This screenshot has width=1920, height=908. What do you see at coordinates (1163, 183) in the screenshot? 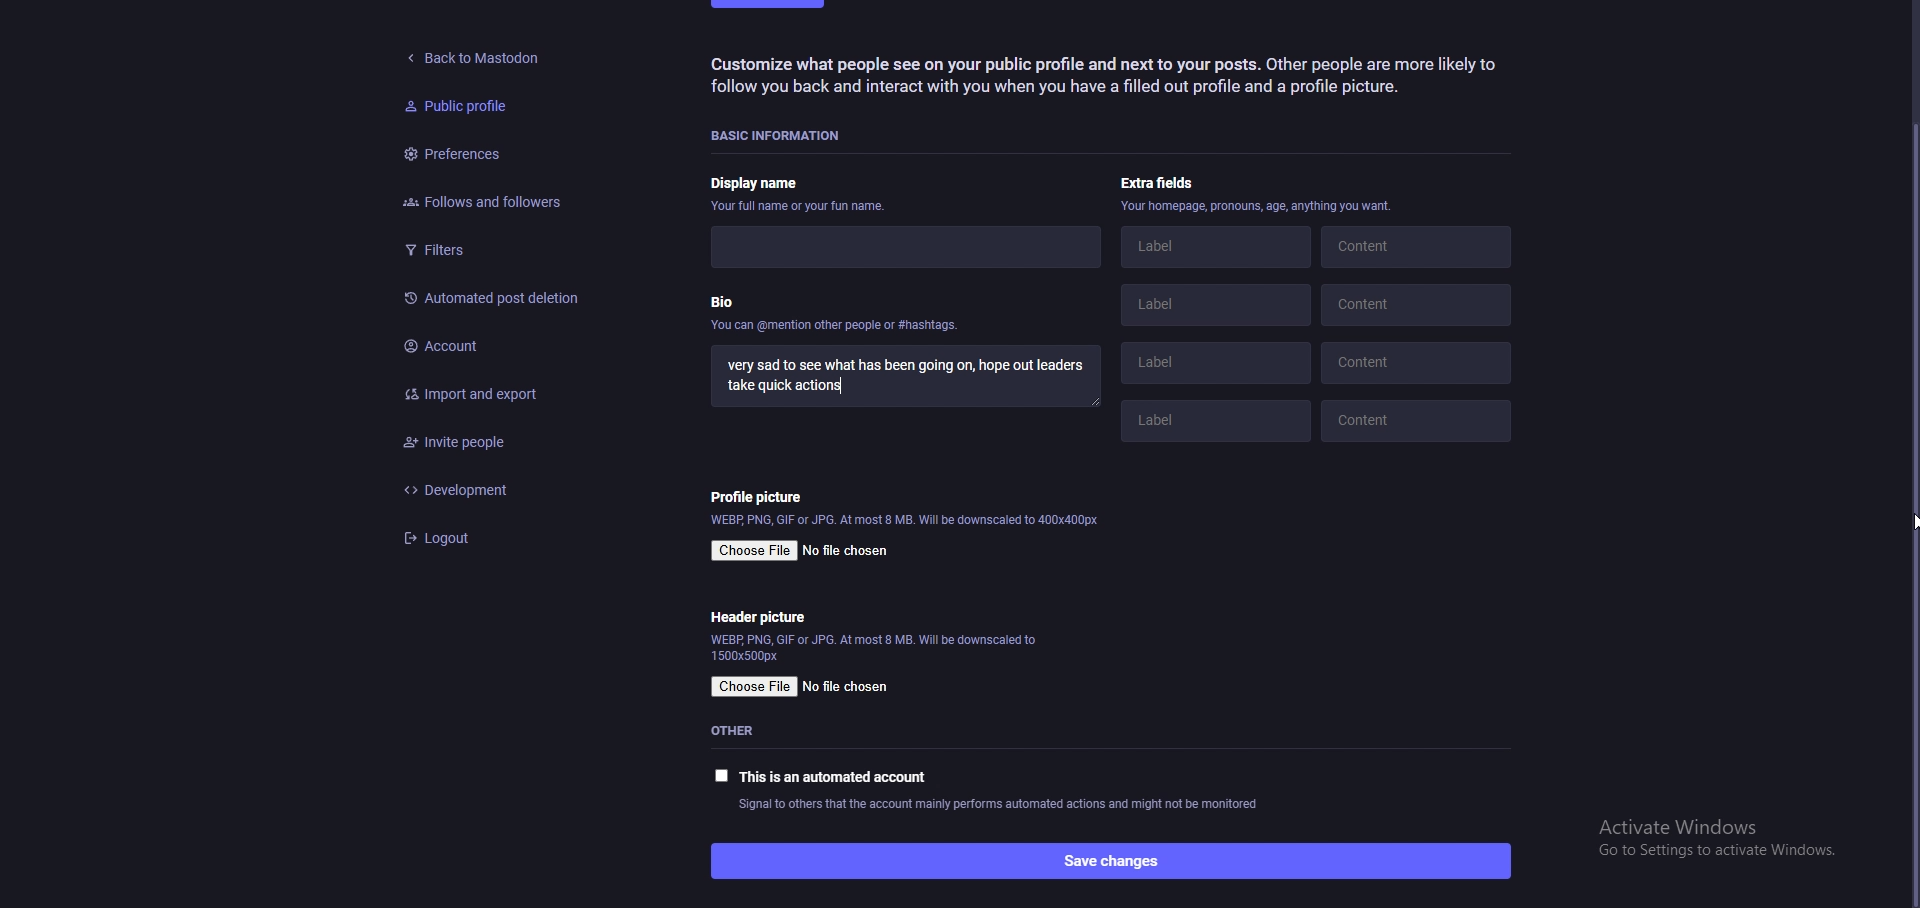
I see `extra fields` at bounding box center [1163, 183].